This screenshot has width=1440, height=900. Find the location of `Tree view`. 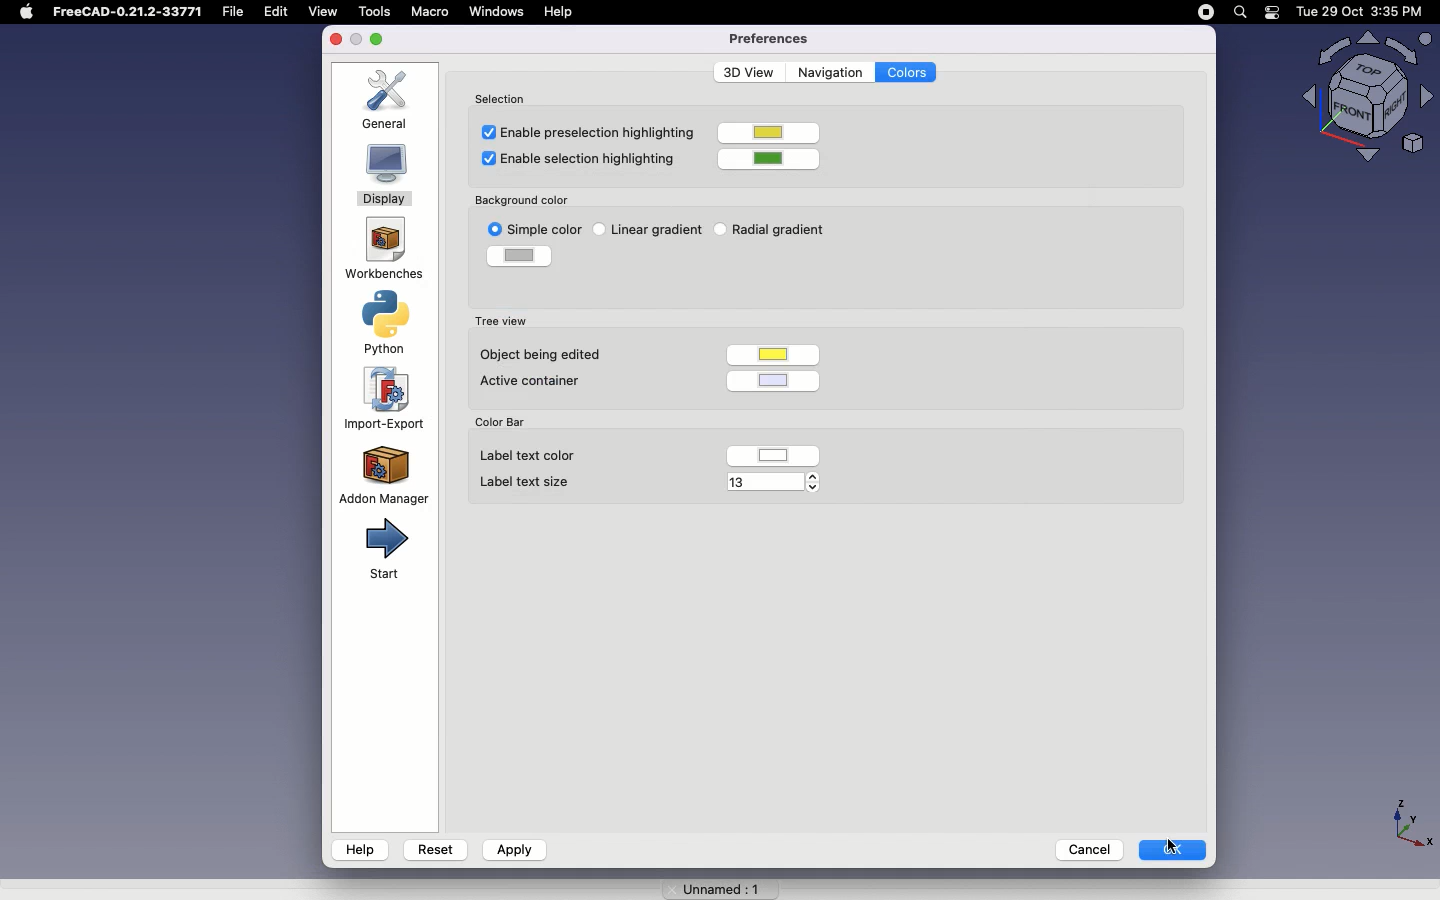

Tree view is located at coordinates (499, 320).